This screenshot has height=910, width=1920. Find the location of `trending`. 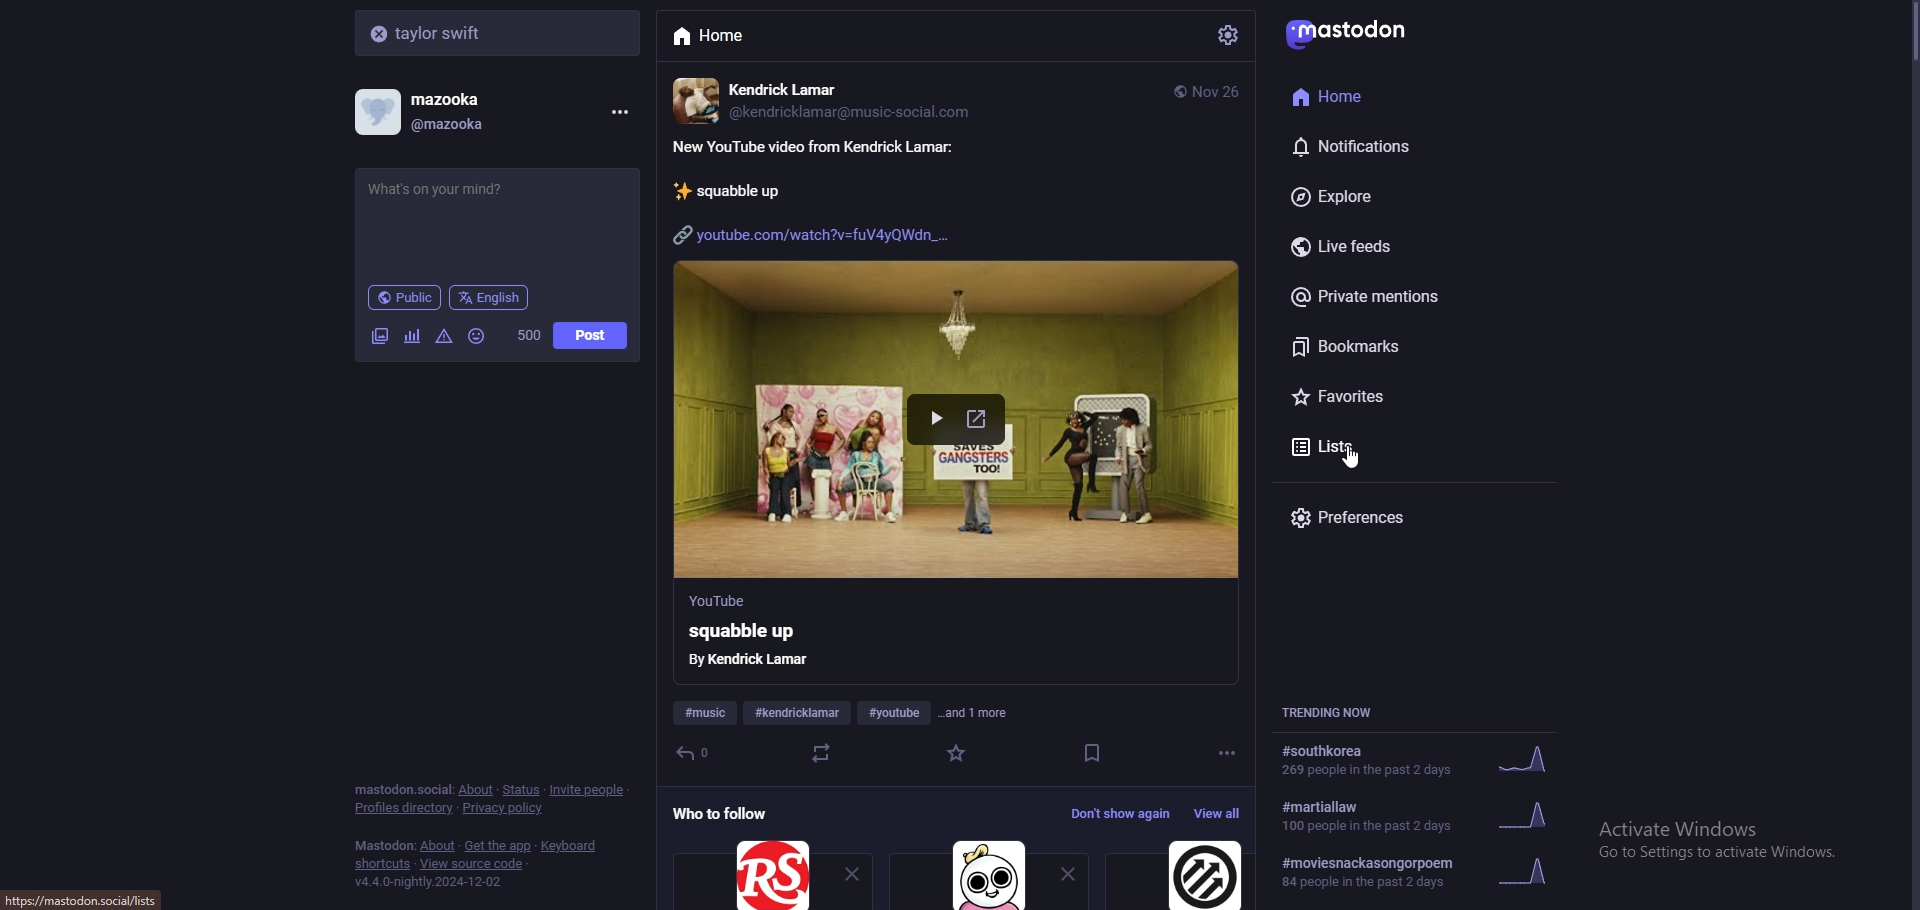

trending is located at coordinates (1425, 872).